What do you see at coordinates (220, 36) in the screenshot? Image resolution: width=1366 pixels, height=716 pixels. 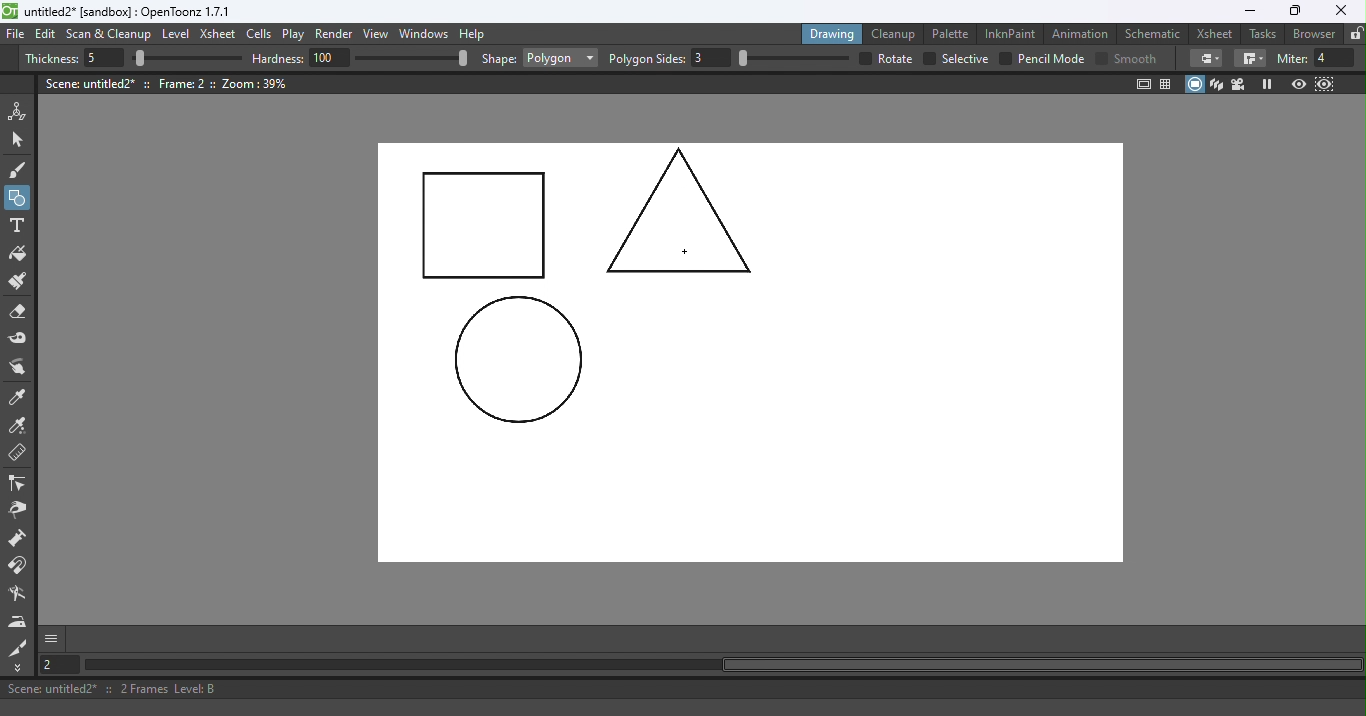 I see `Xsheet` at bounding box center [220, 36].